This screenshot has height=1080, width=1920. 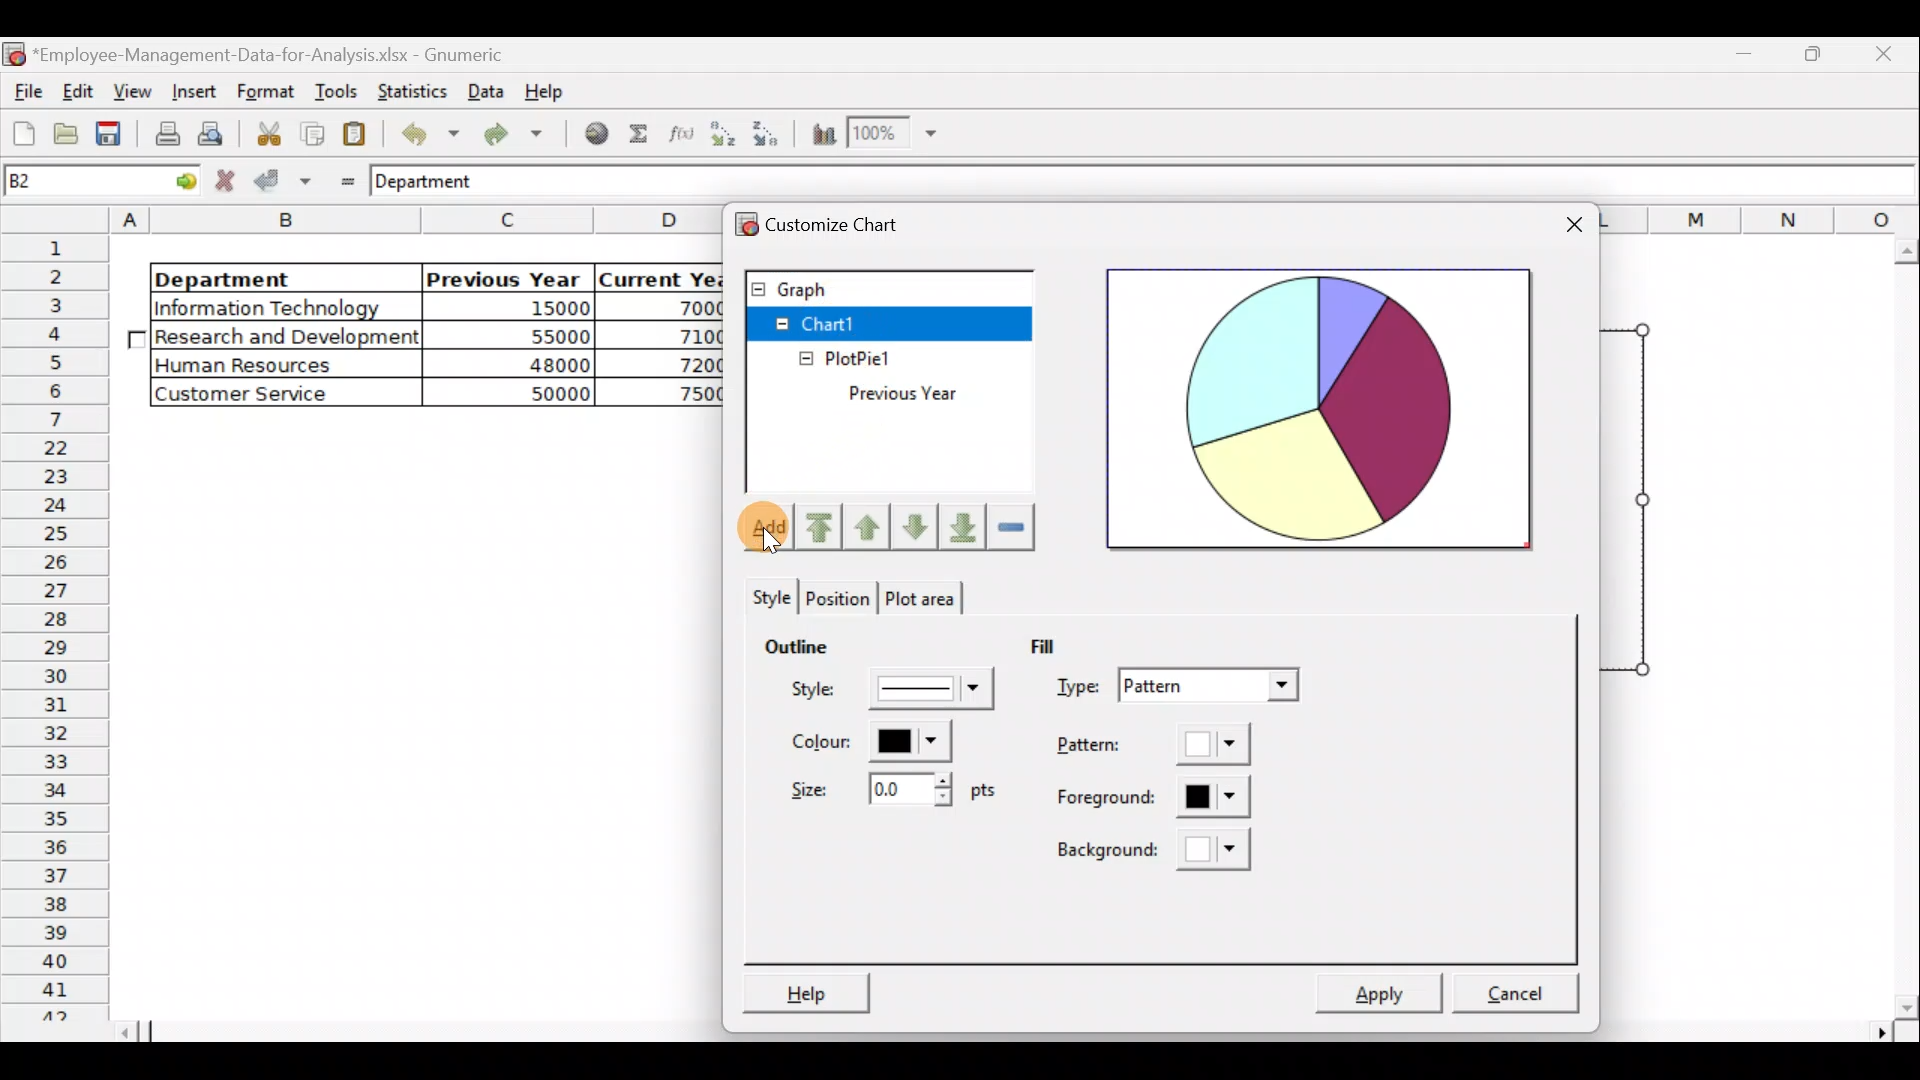 I want to click on Sort in Ascending order, so click(x=722, y=133).